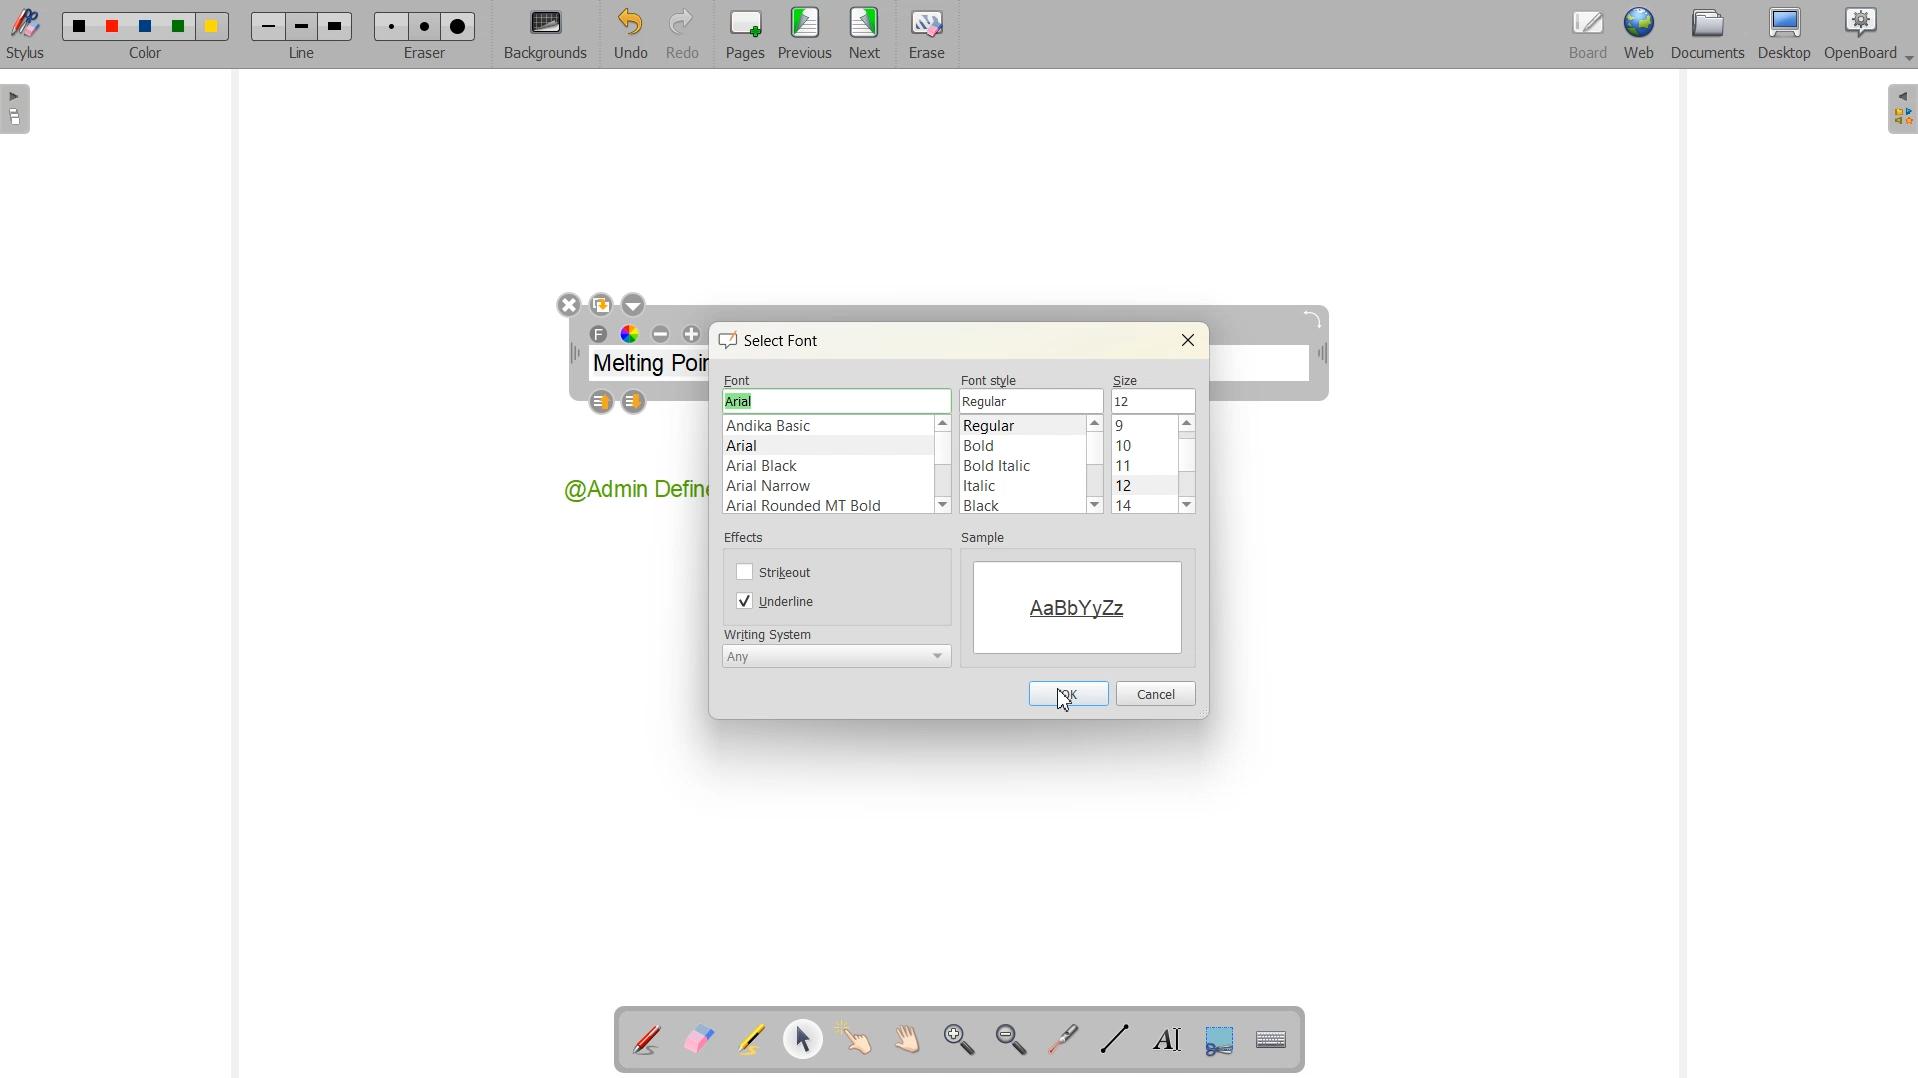  What do you see at coordinates (604, 403) in the screenshot?
I see `Layer Up` at bounding box center [604, 403].